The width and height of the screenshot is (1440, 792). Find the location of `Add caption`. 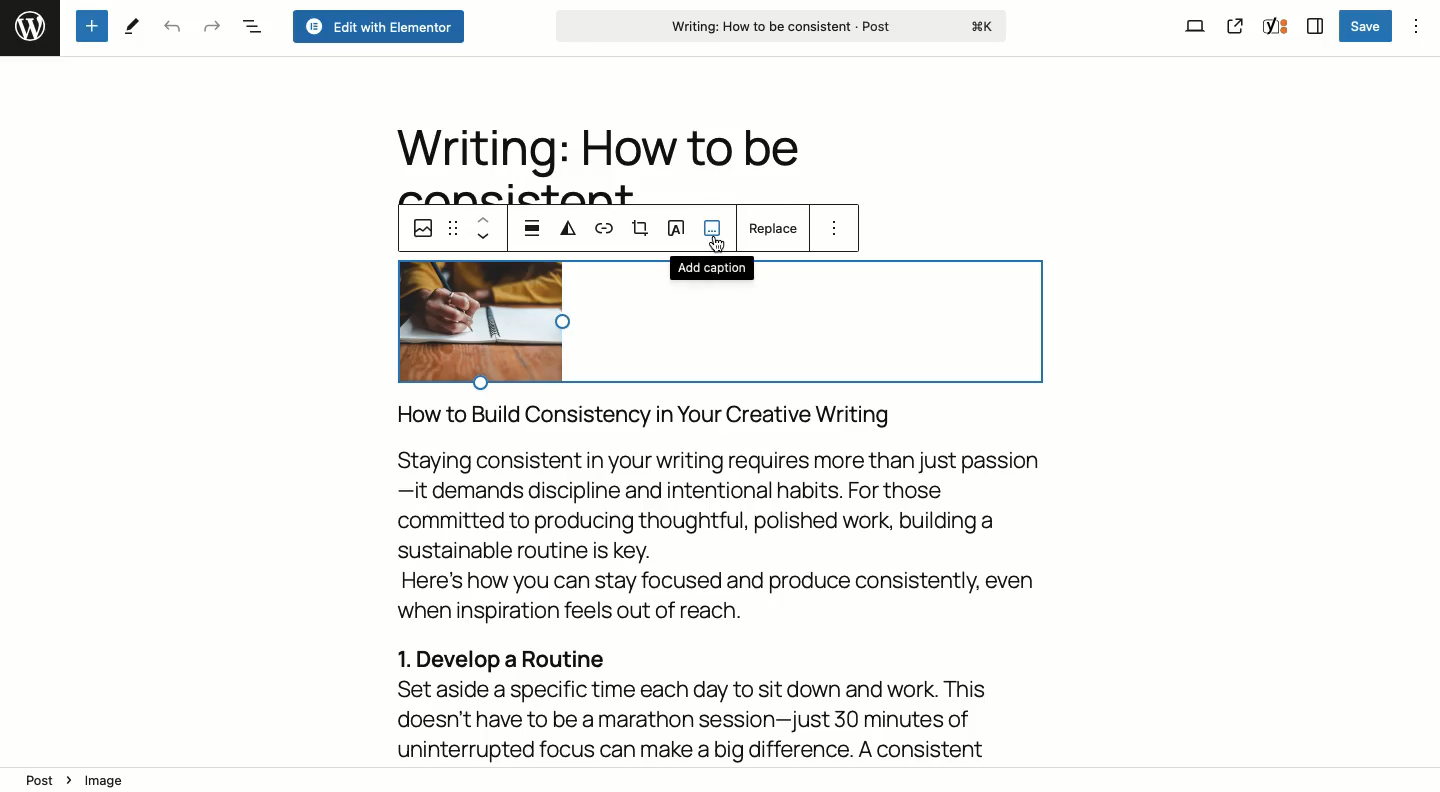

Add caption is located at coordinates (713, 233).